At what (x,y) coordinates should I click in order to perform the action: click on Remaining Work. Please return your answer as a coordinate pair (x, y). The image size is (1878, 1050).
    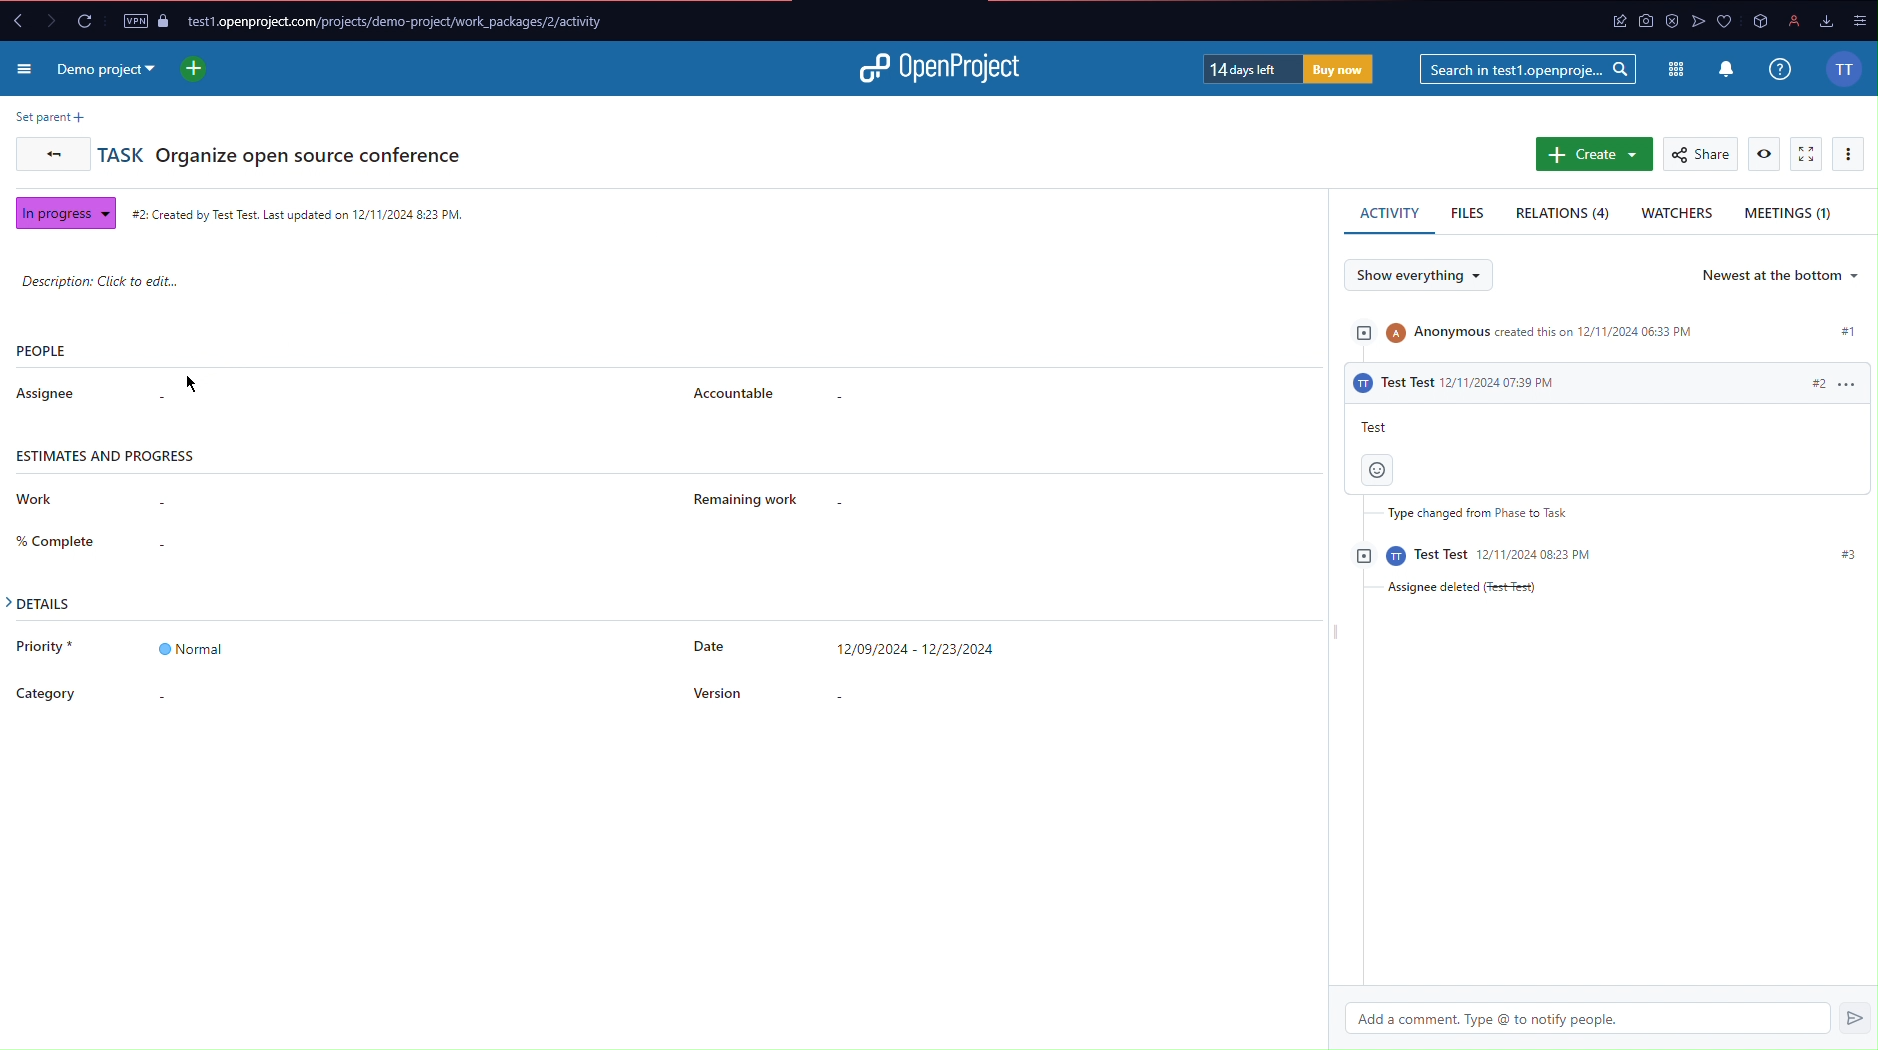
    Looking at the image, I should click on (738, 496).